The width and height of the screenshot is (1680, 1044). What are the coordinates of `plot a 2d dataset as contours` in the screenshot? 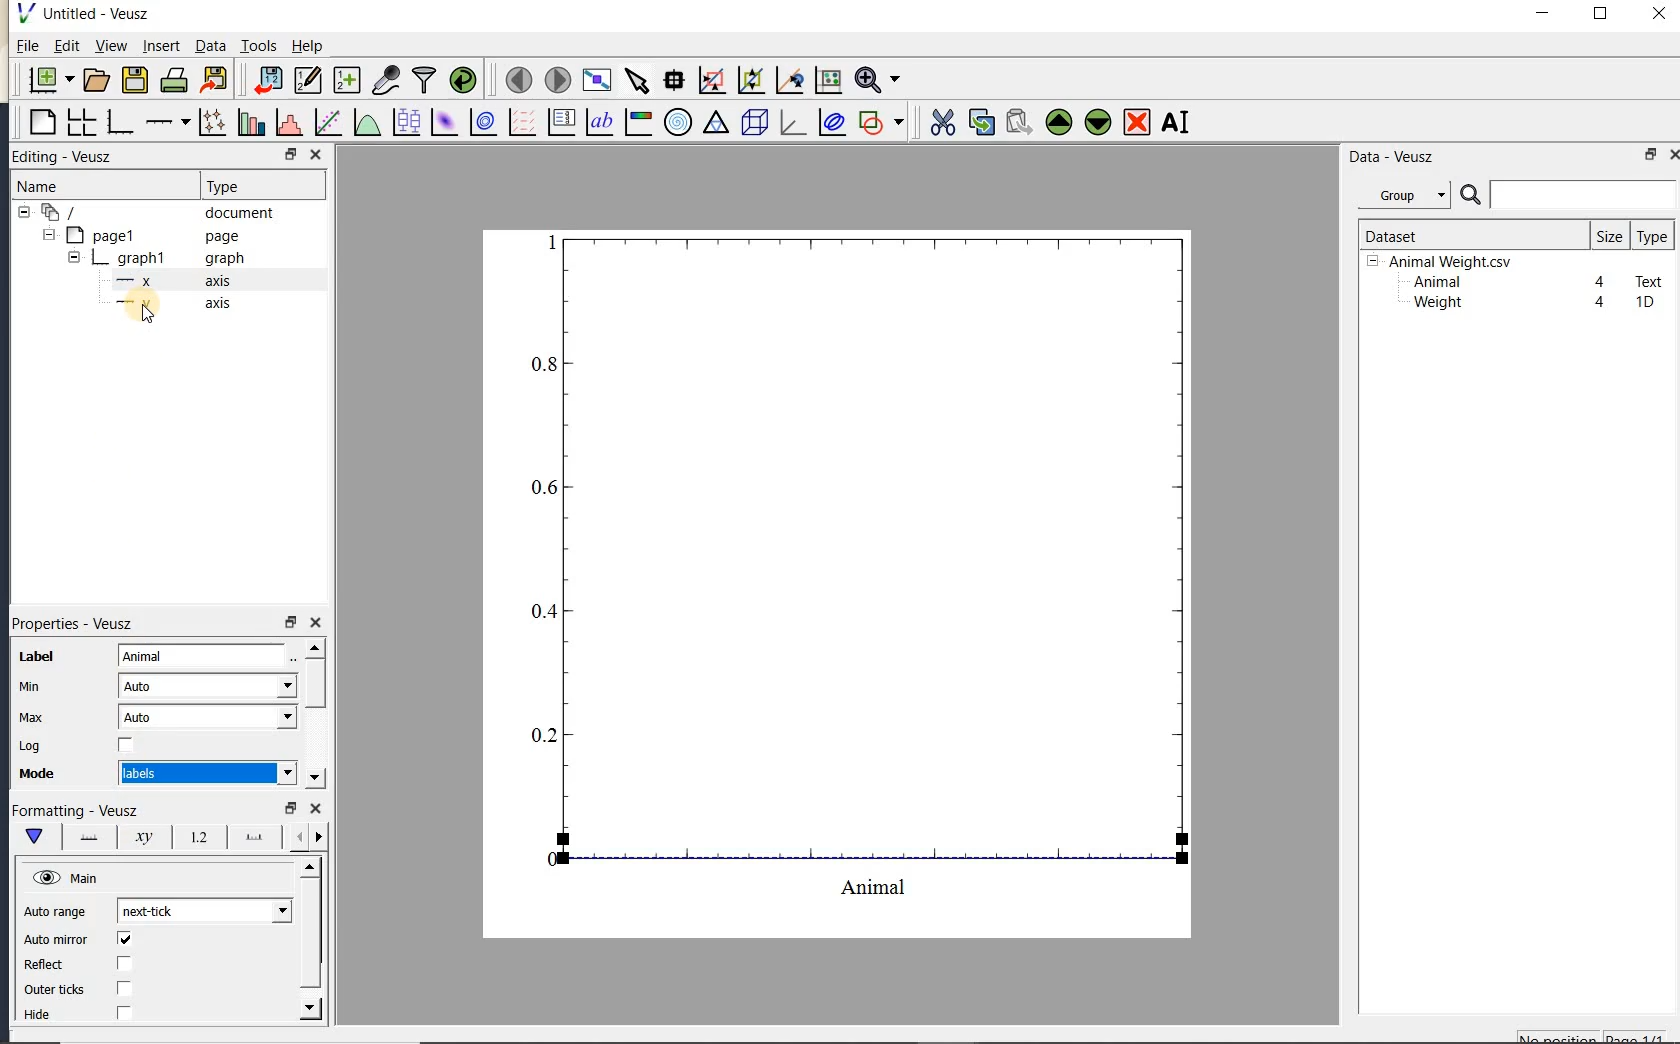 It's located at (481, 121).